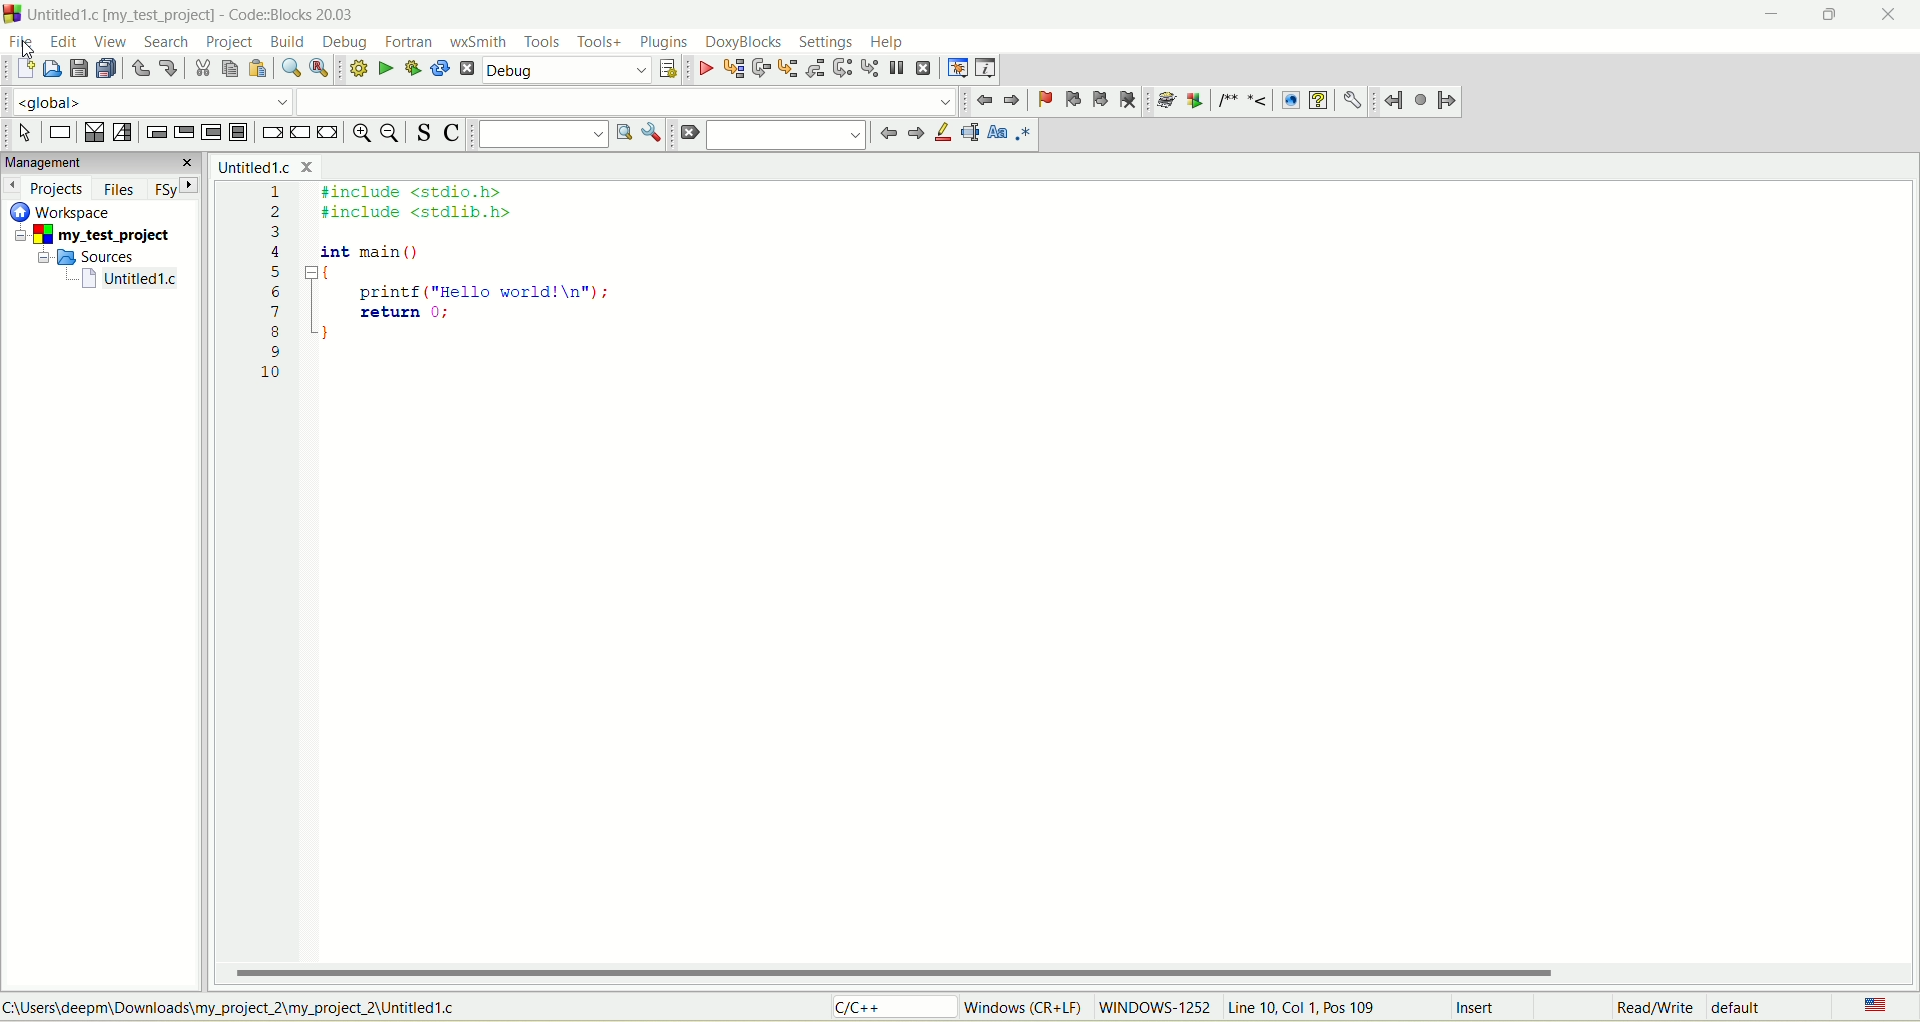 The height and width of the screenshot is (1022, 1920). What do you see at coordinates (1015, 100) in the screenshot?
I see `jump forward` at bounding box center [1015, 100].